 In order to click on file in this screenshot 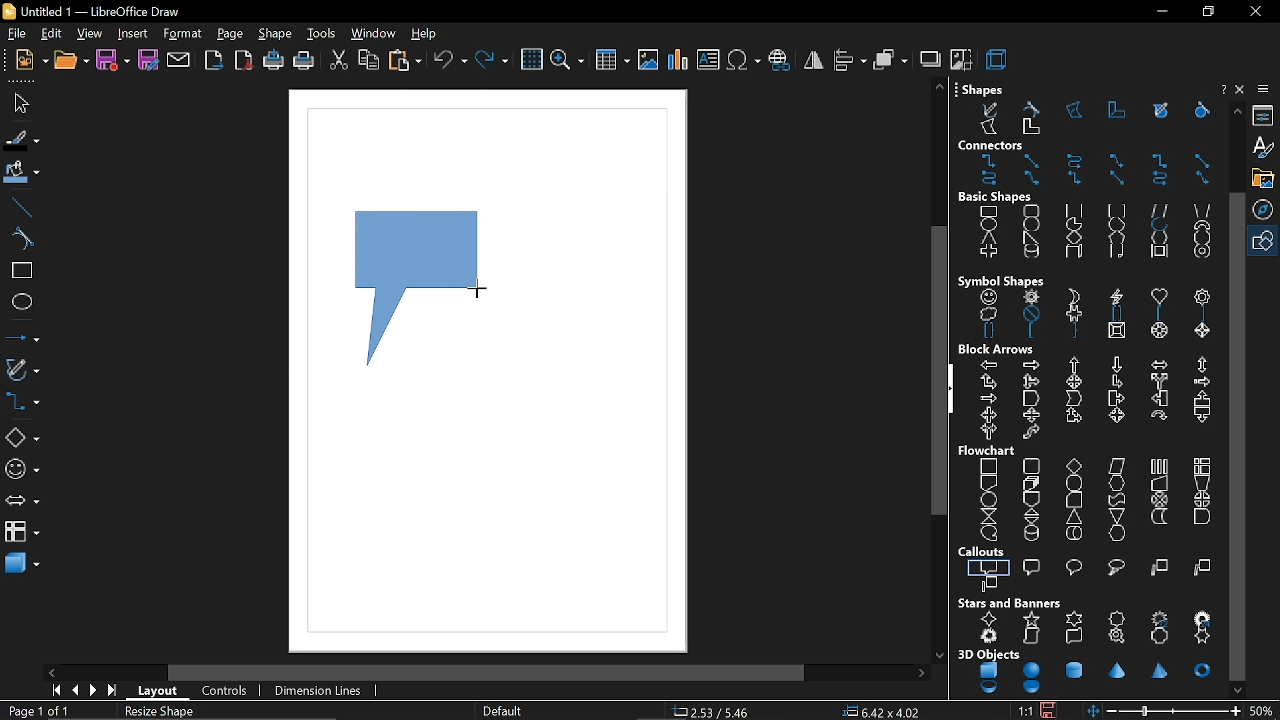, I will do `click(16, 33)`.